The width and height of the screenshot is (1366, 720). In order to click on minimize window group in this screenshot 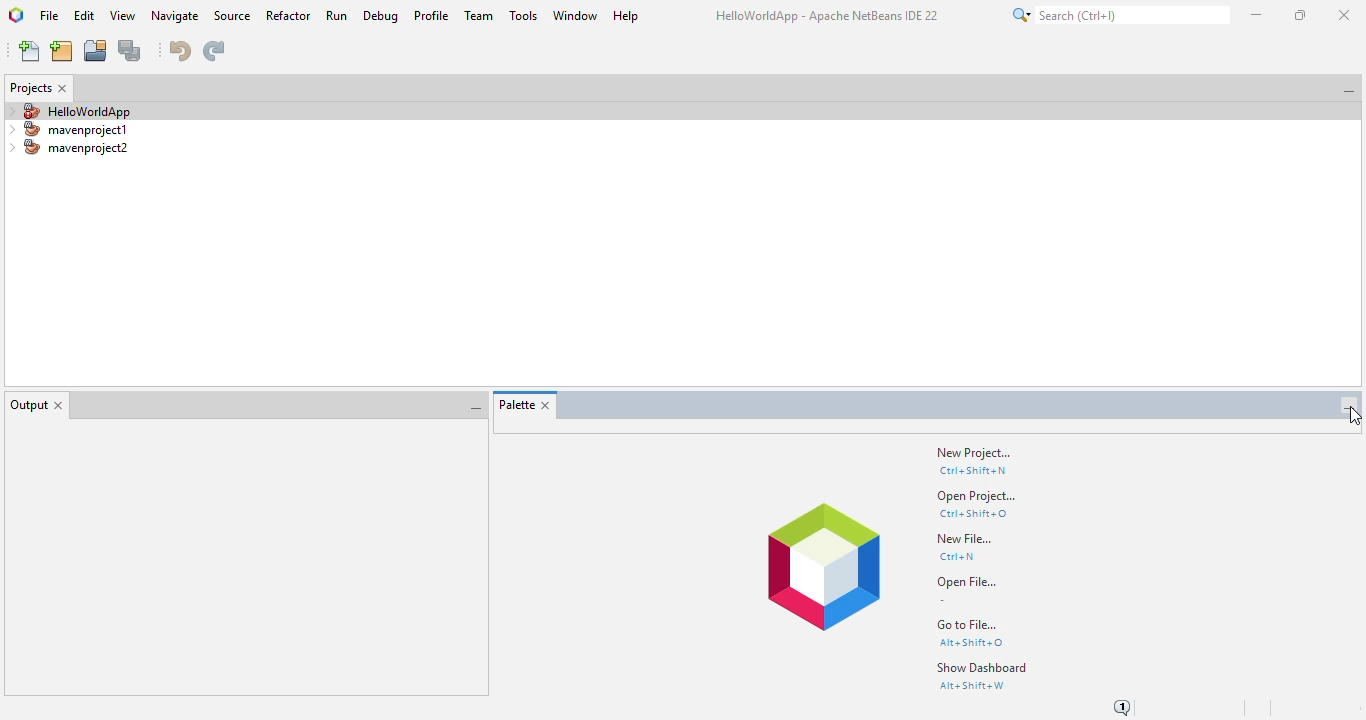, I will do `click(1350, 406)`.